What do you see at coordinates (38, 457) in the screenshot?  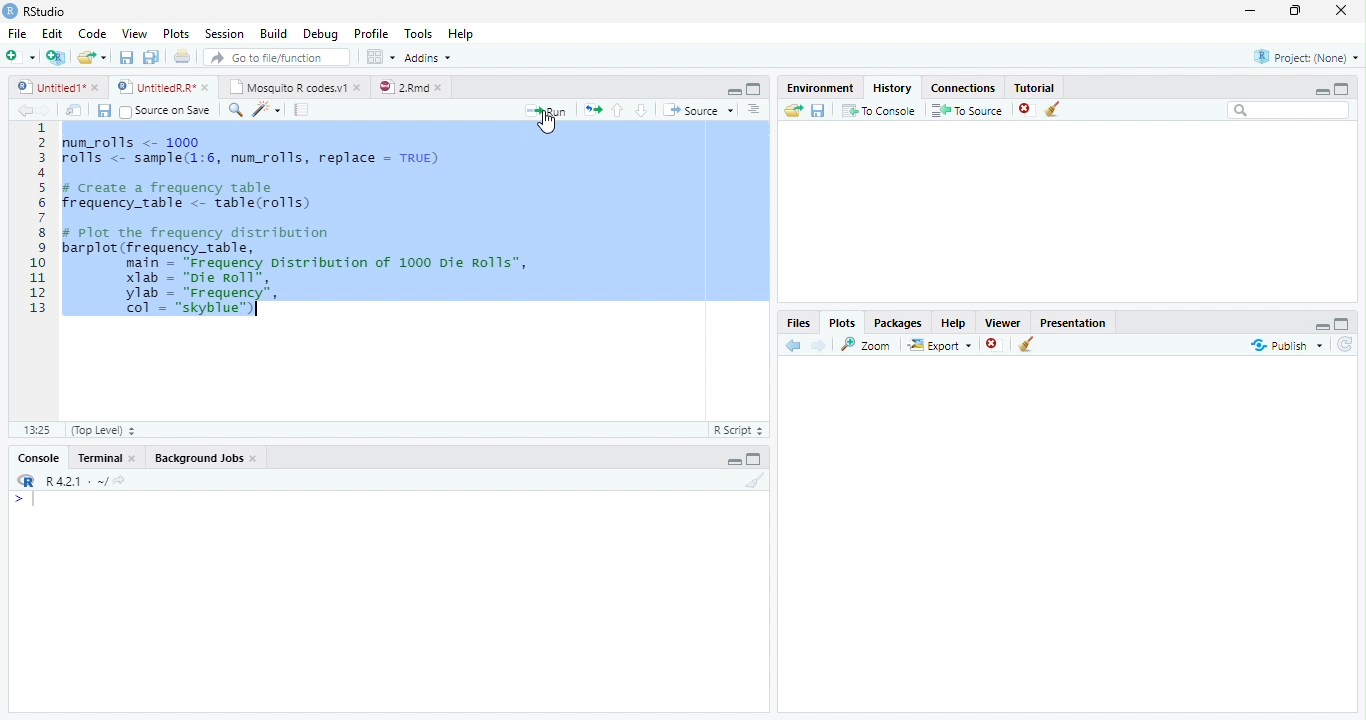 I see `Console` at bounding box center [38, 457].